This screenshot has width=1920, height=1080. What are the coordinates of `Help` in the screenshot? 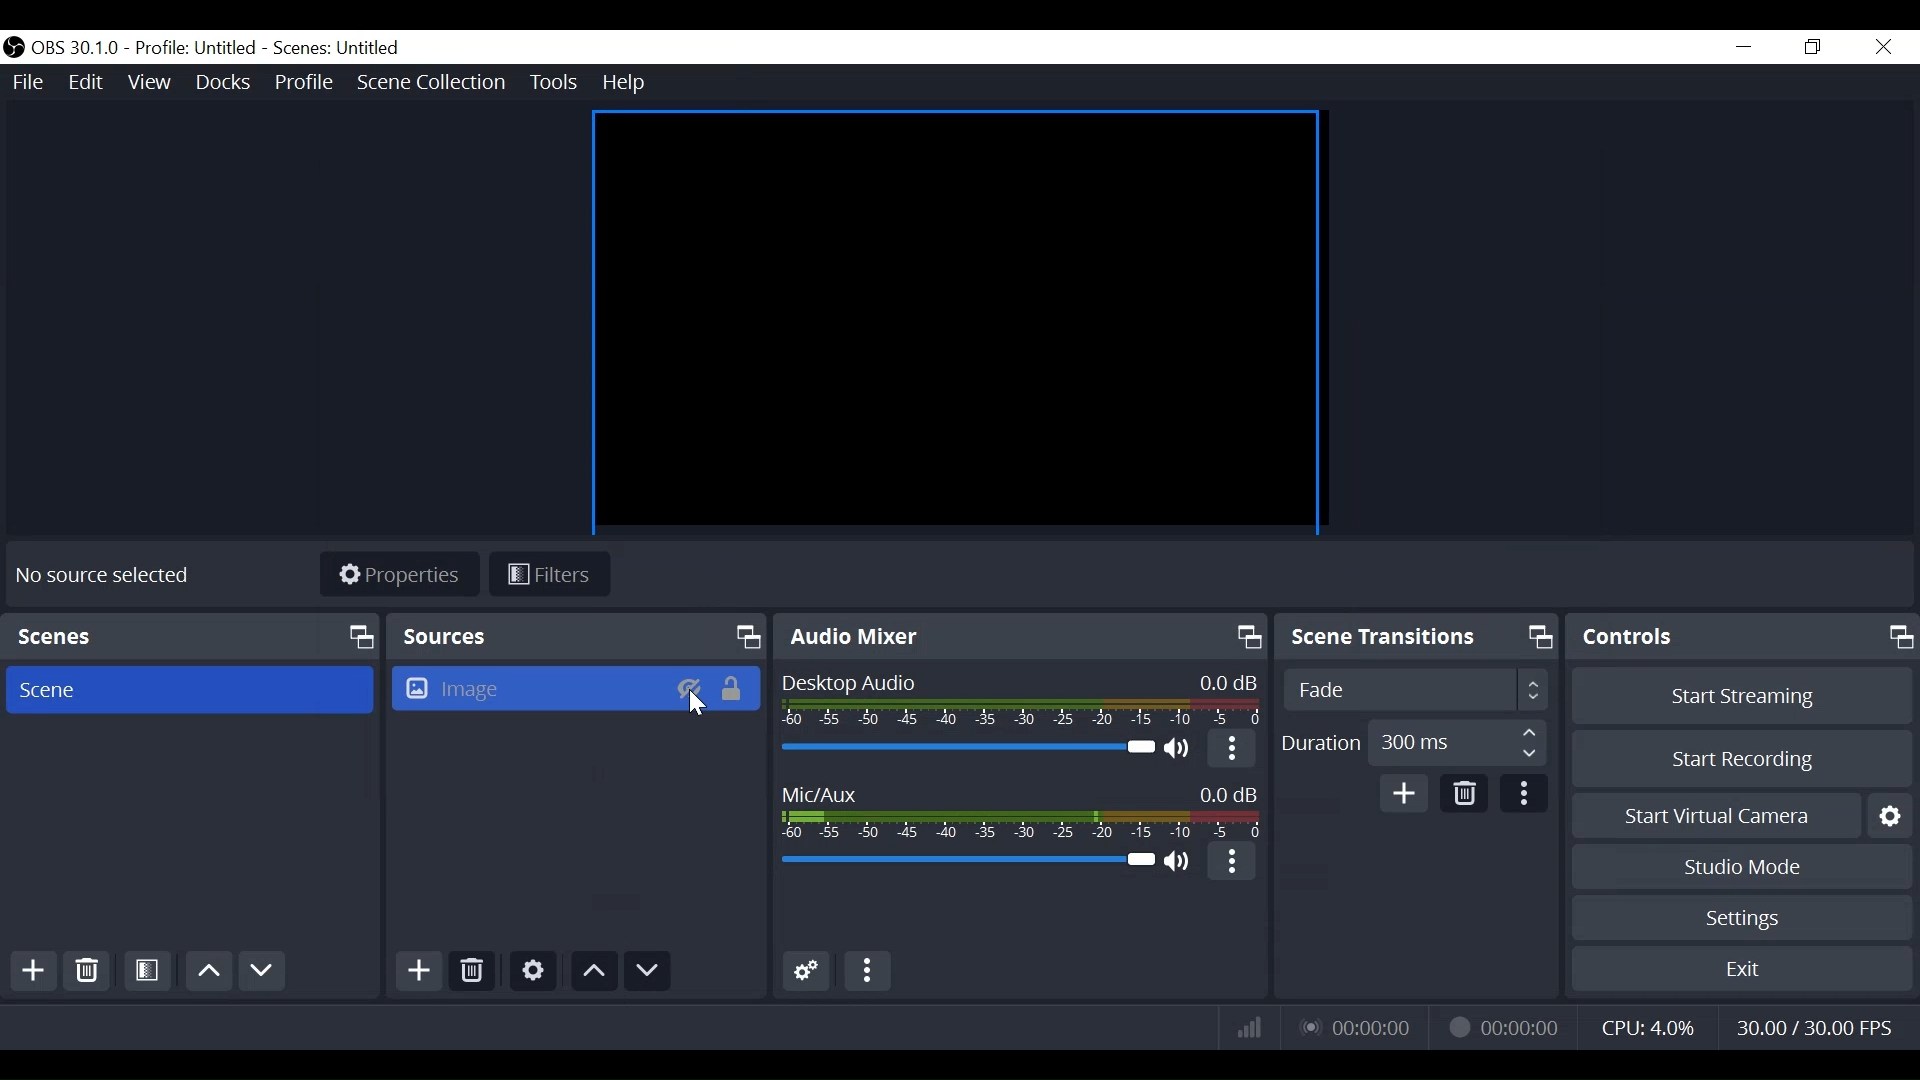 It's located at (625, 83).